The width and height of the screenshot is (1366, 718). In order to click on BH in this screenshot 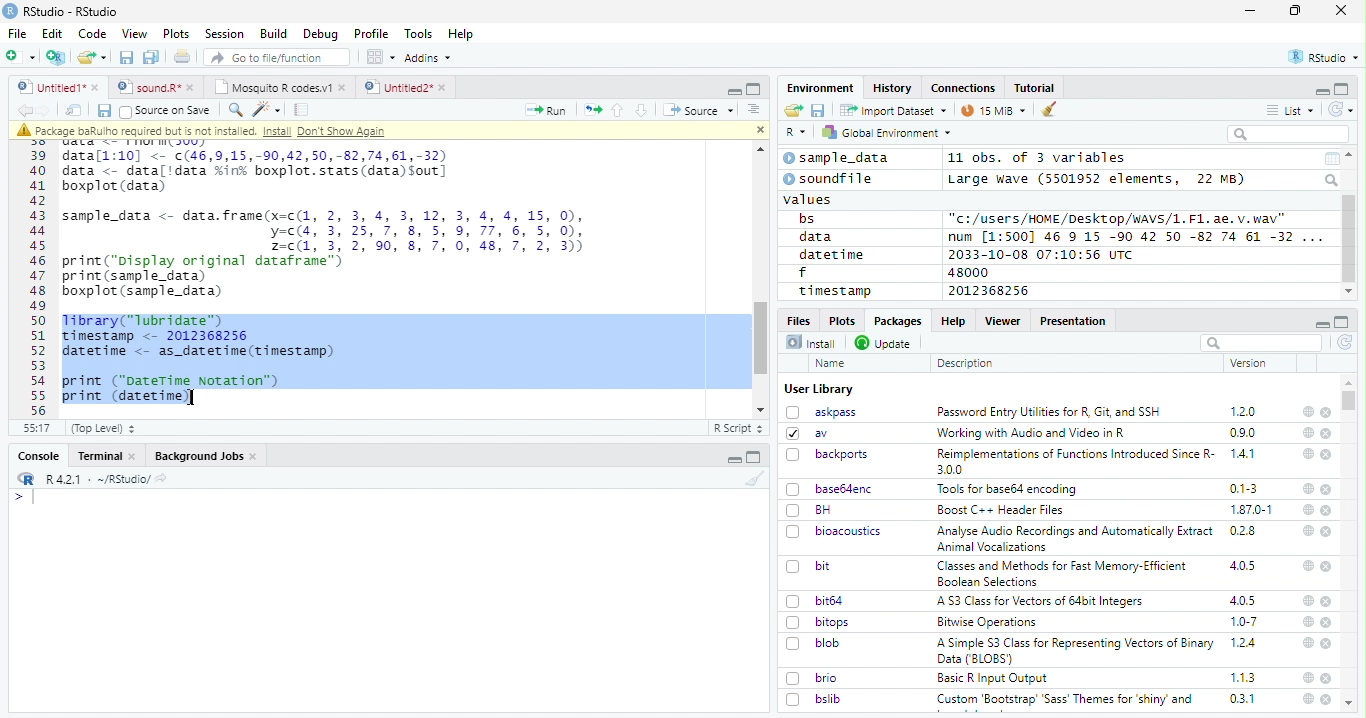, I will do `click(811, 510)`.